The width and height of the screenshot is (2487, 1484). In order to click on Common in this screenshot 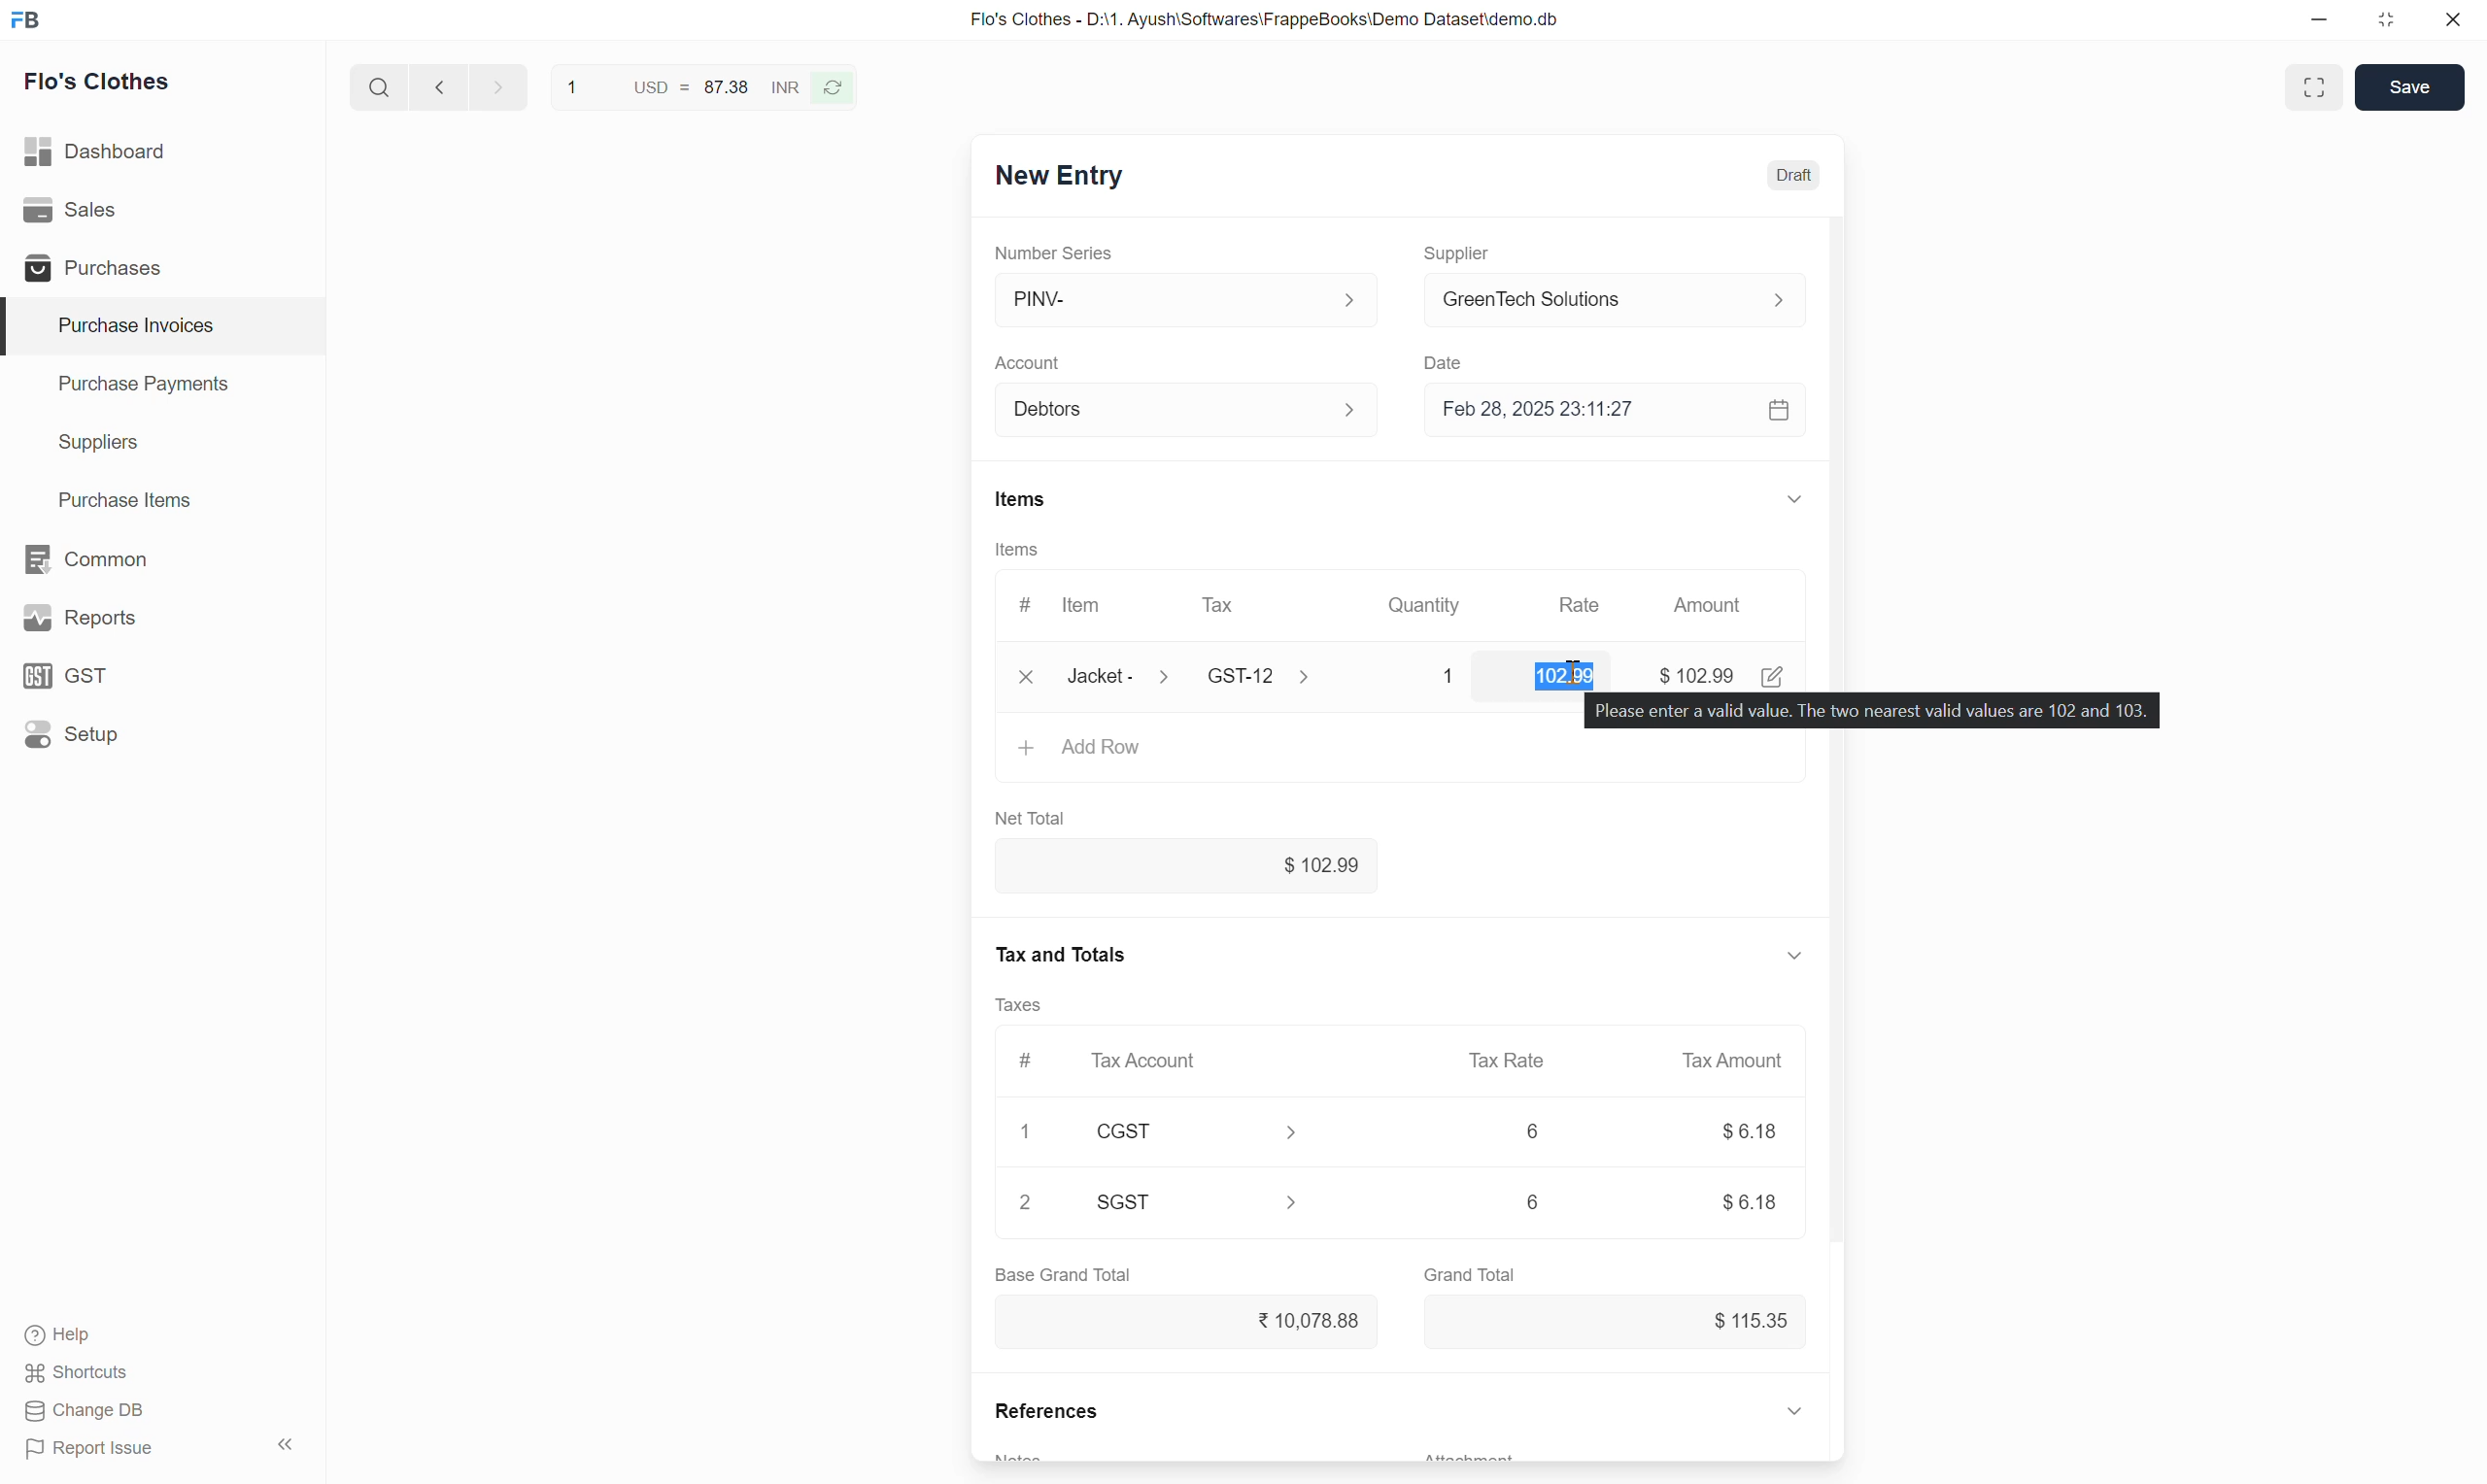, I will do `click(163, 559)`.